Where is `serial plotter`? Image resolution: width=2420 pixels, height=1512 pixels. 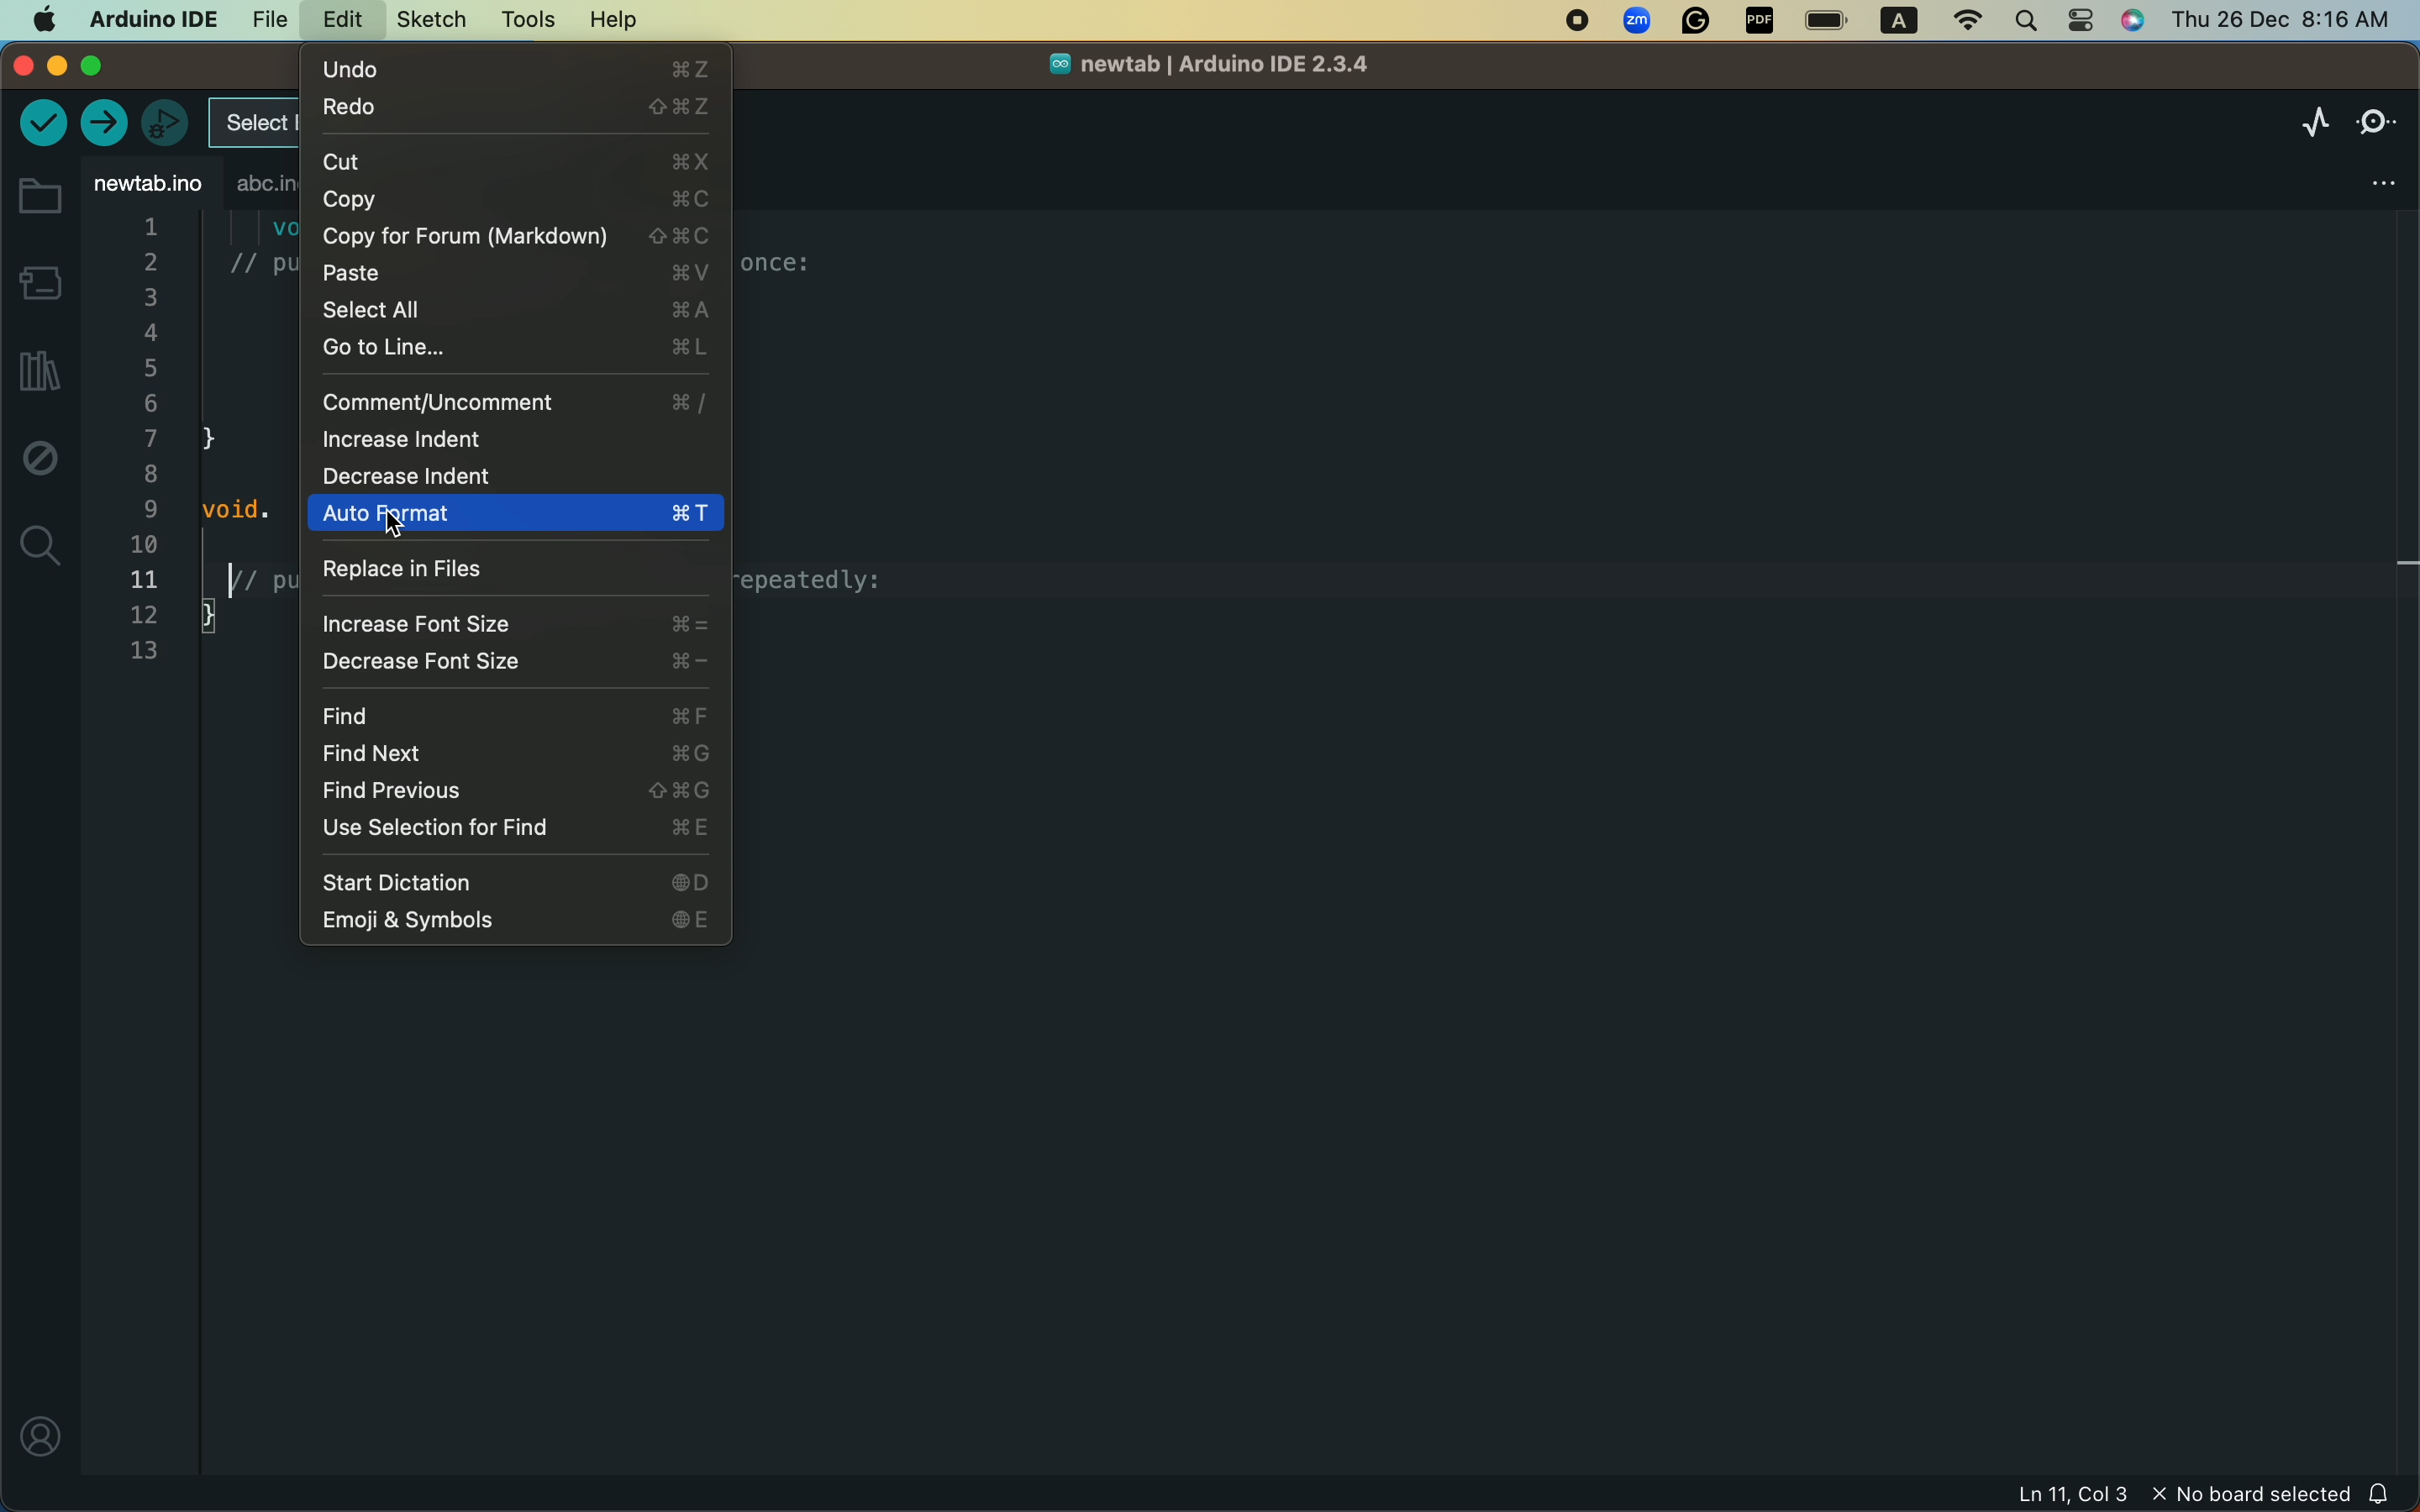 serial plotter is located at coordinates (2298, 123).